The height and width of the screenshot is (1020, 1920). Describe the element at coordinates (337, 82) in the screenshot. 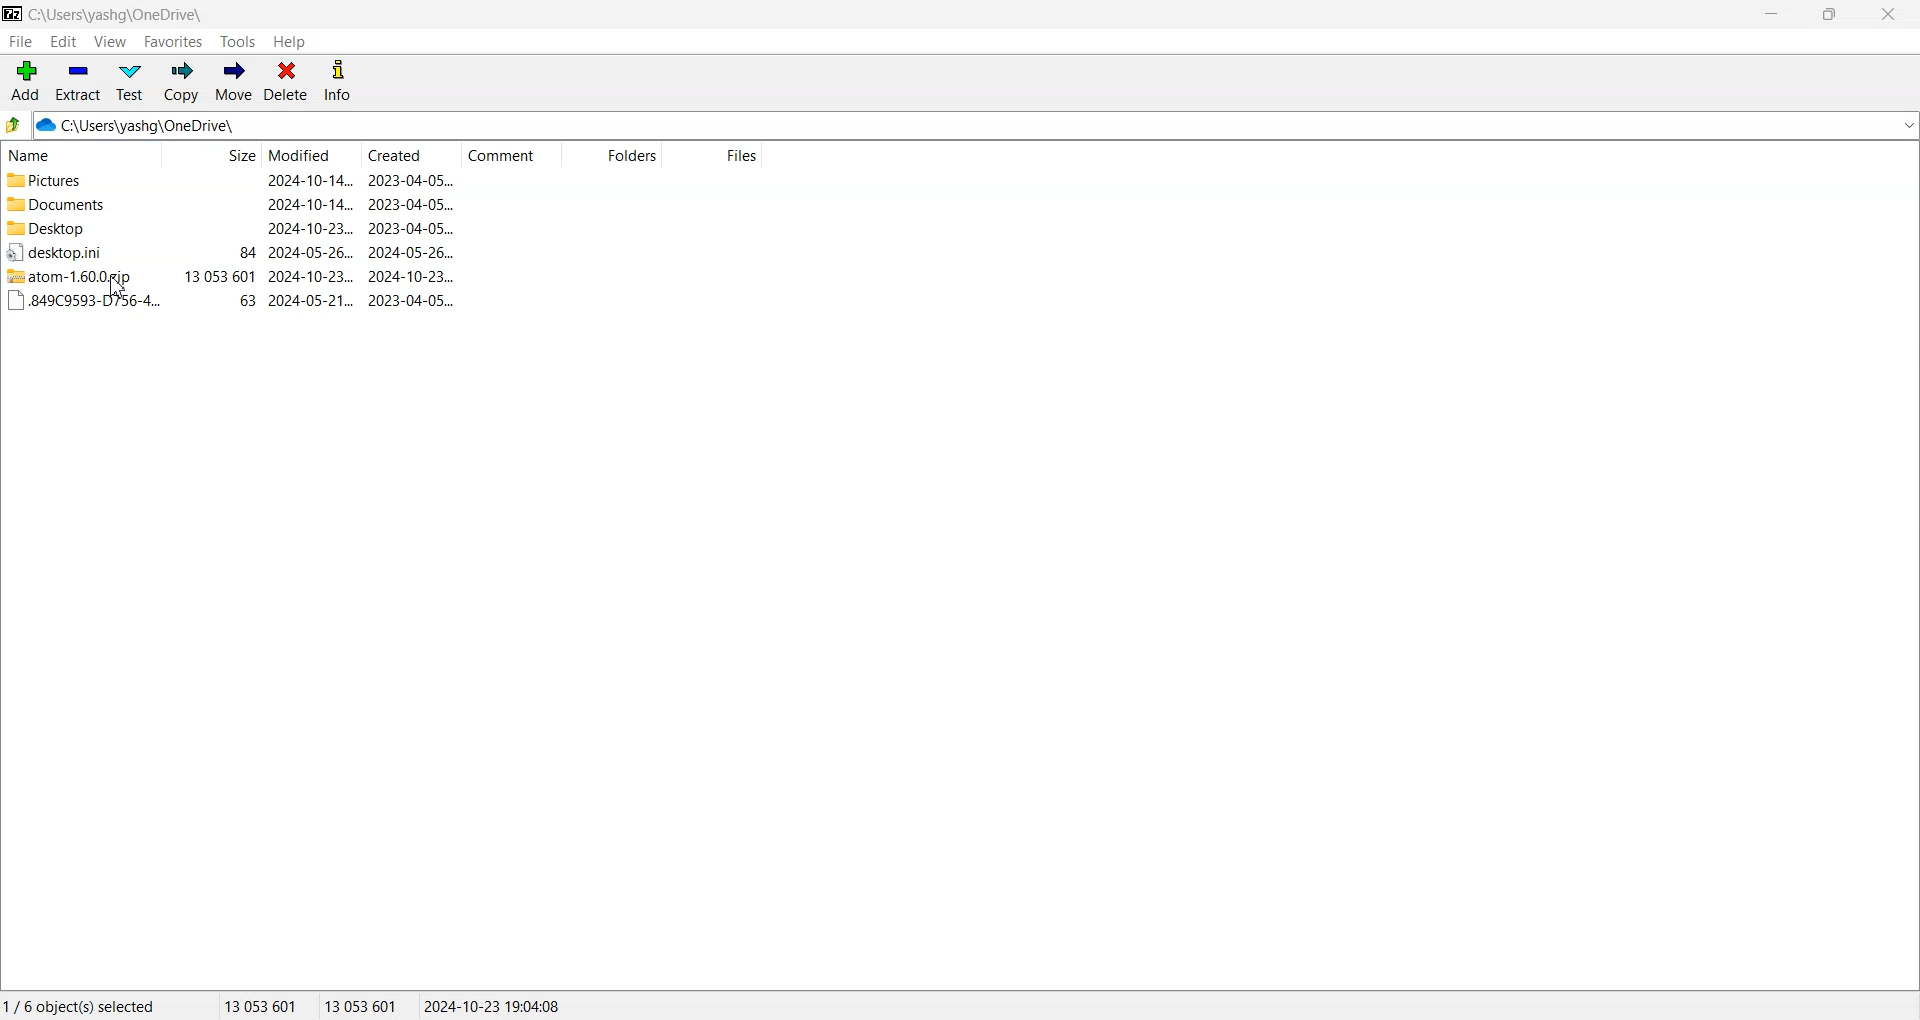

I see `Info` at that location.